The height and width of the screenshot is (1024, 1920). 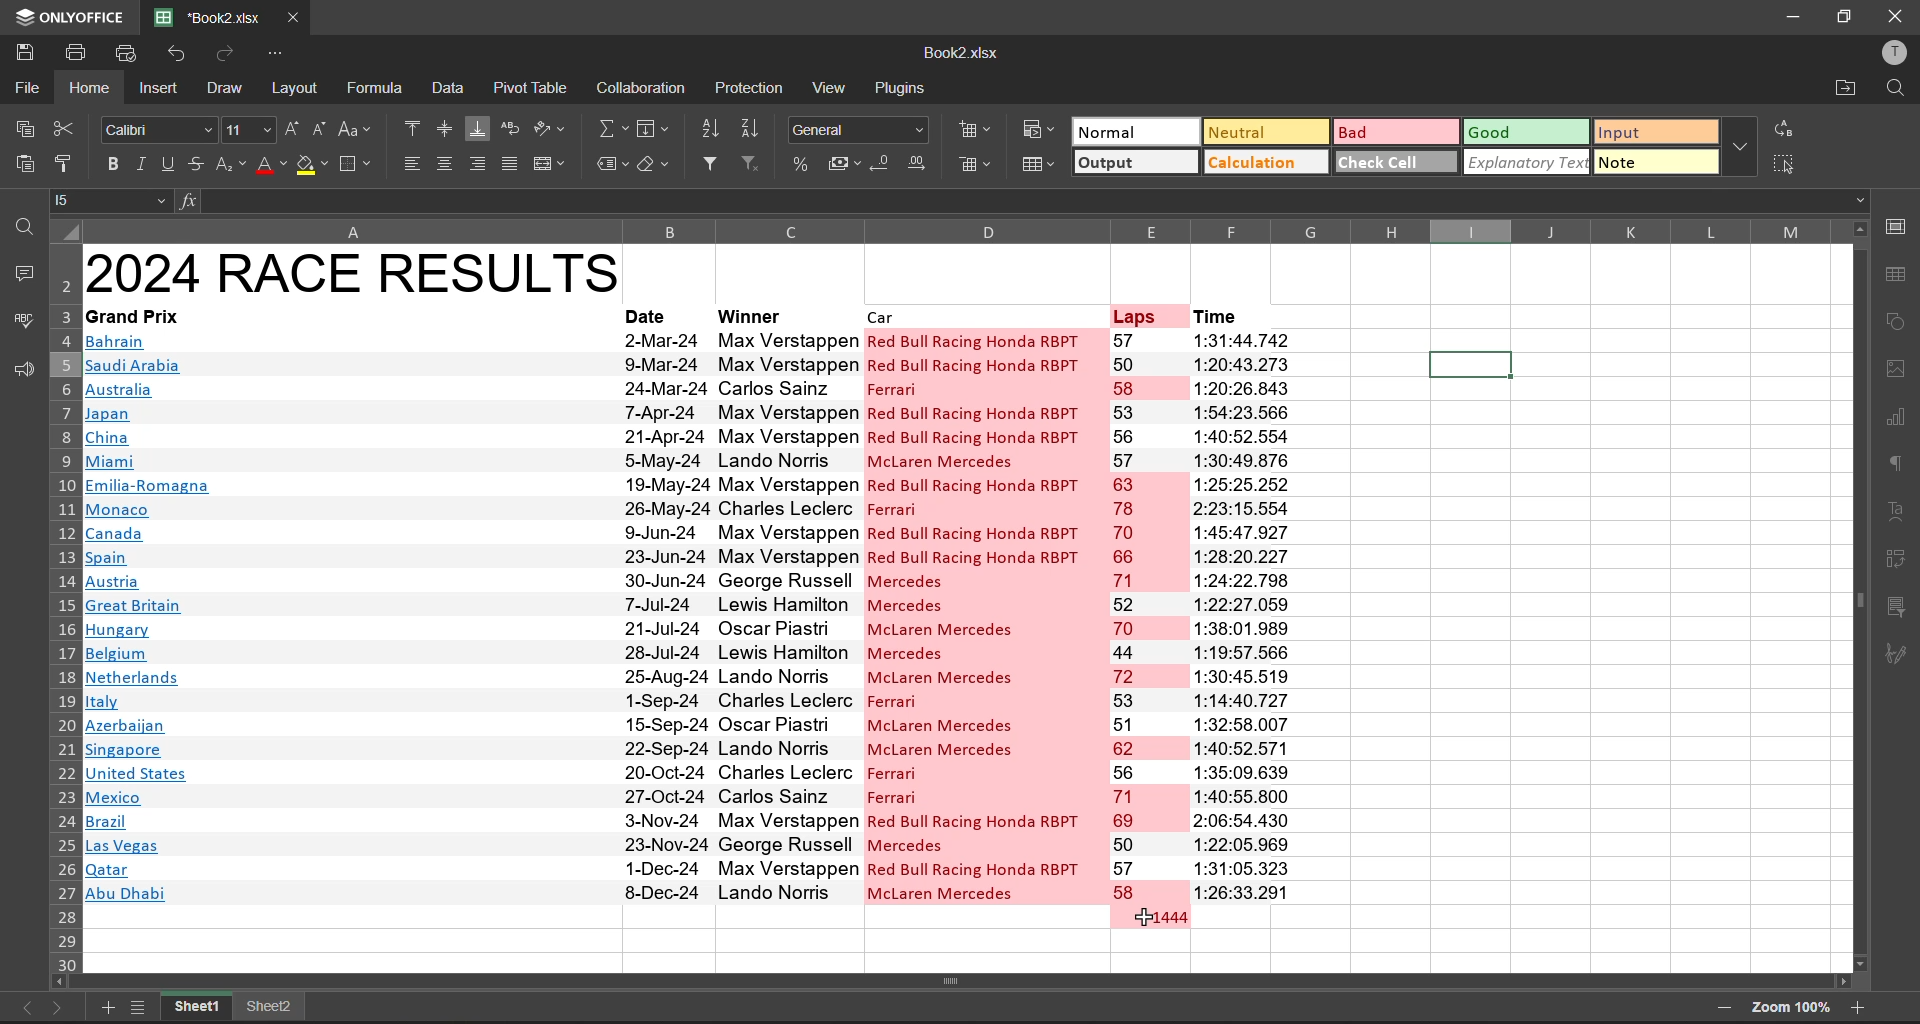 I want to click on italic, so click(x=143, y=162).